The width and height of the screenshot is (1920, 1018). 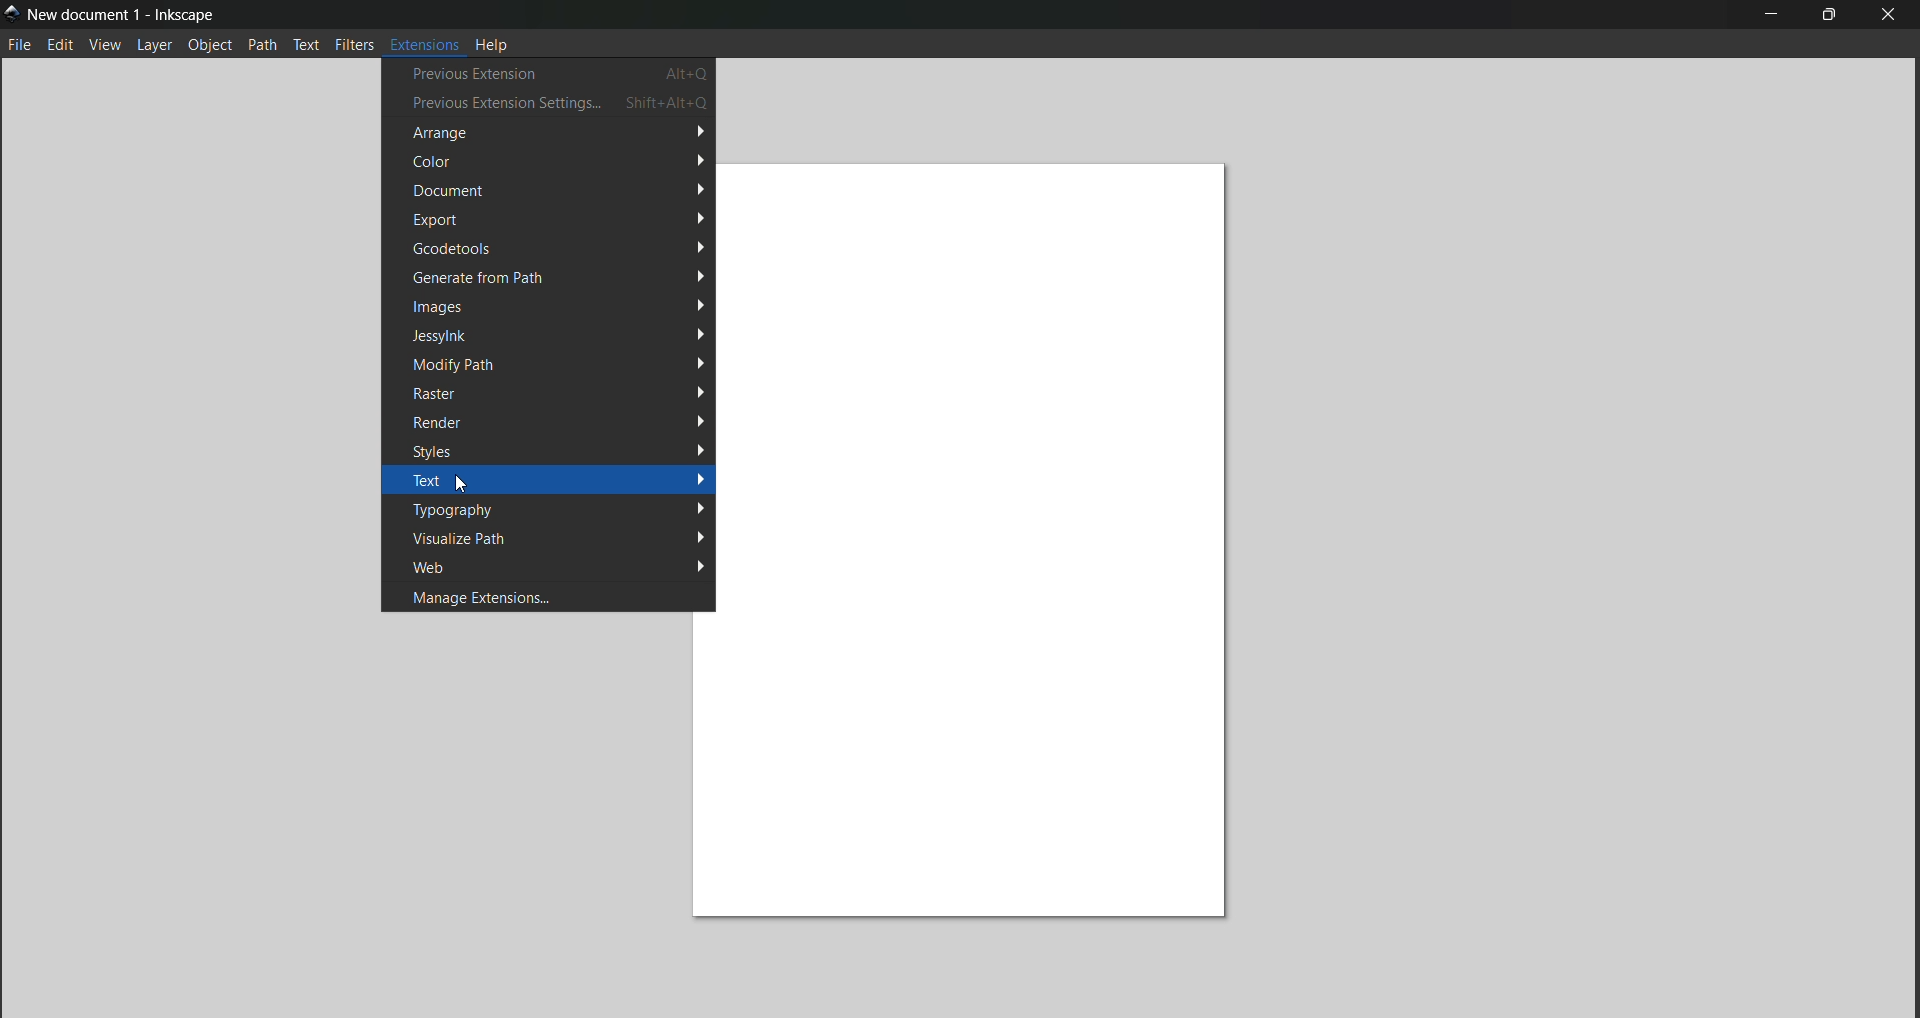 What do you see at coordinates (552, 567) in the screenshot?
I see `web` at bounding box center [552, 567].